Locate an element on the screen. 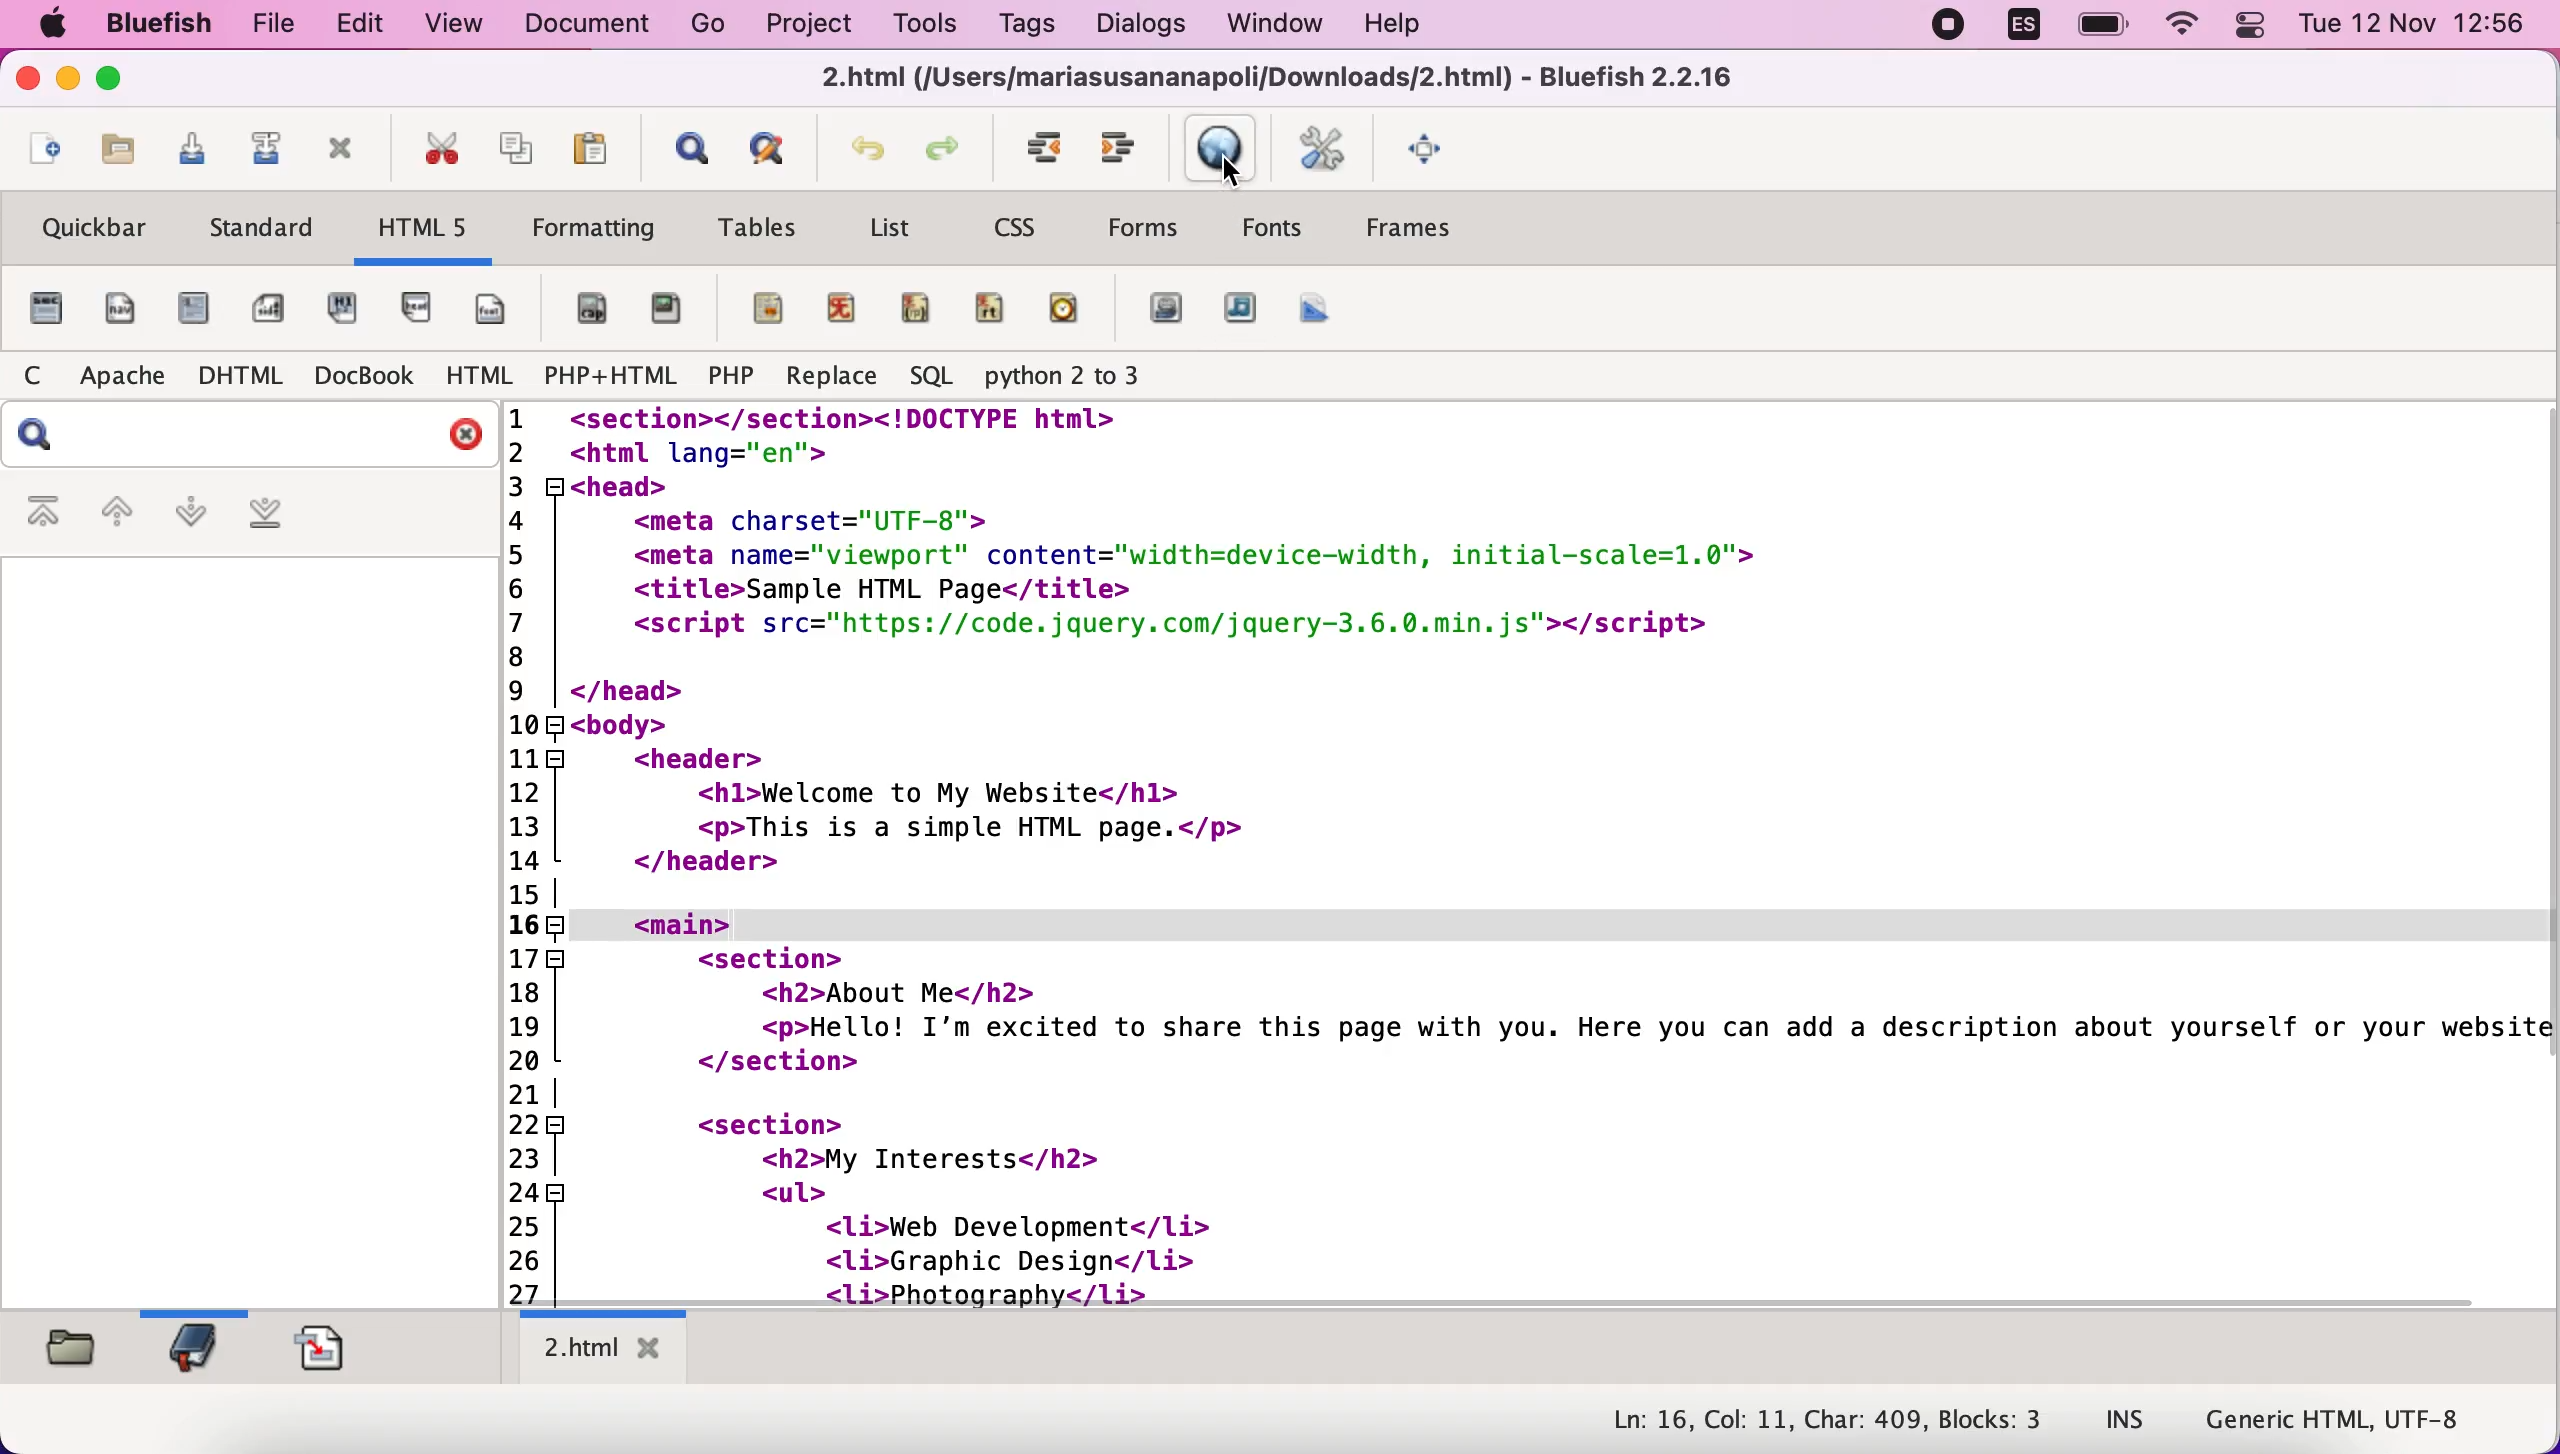 Image resolution: width=2560 pixels, height=1454 pixels. file is located at coordinates (273, 26).